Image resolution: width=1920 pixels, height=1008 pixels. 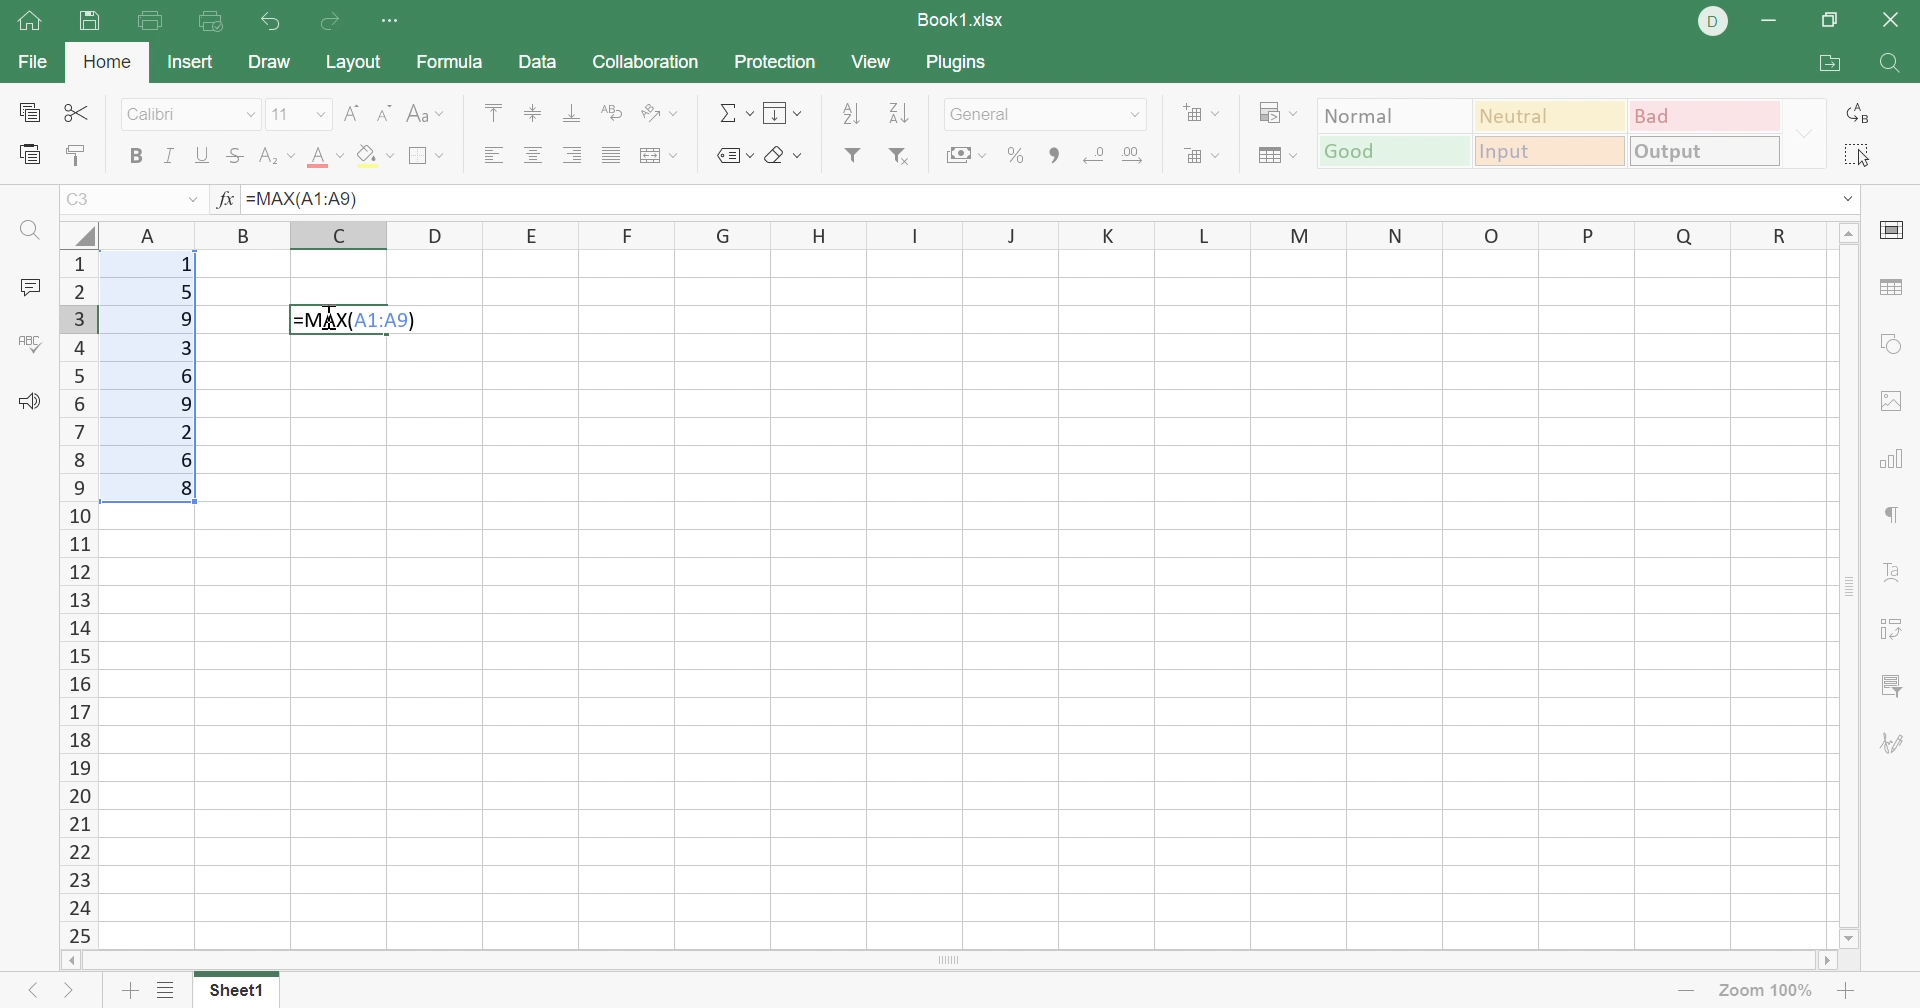 What do you see at coordinates (851, 115) in the screenshot?
I see `Ascending order` at bounding box center [851, 115].